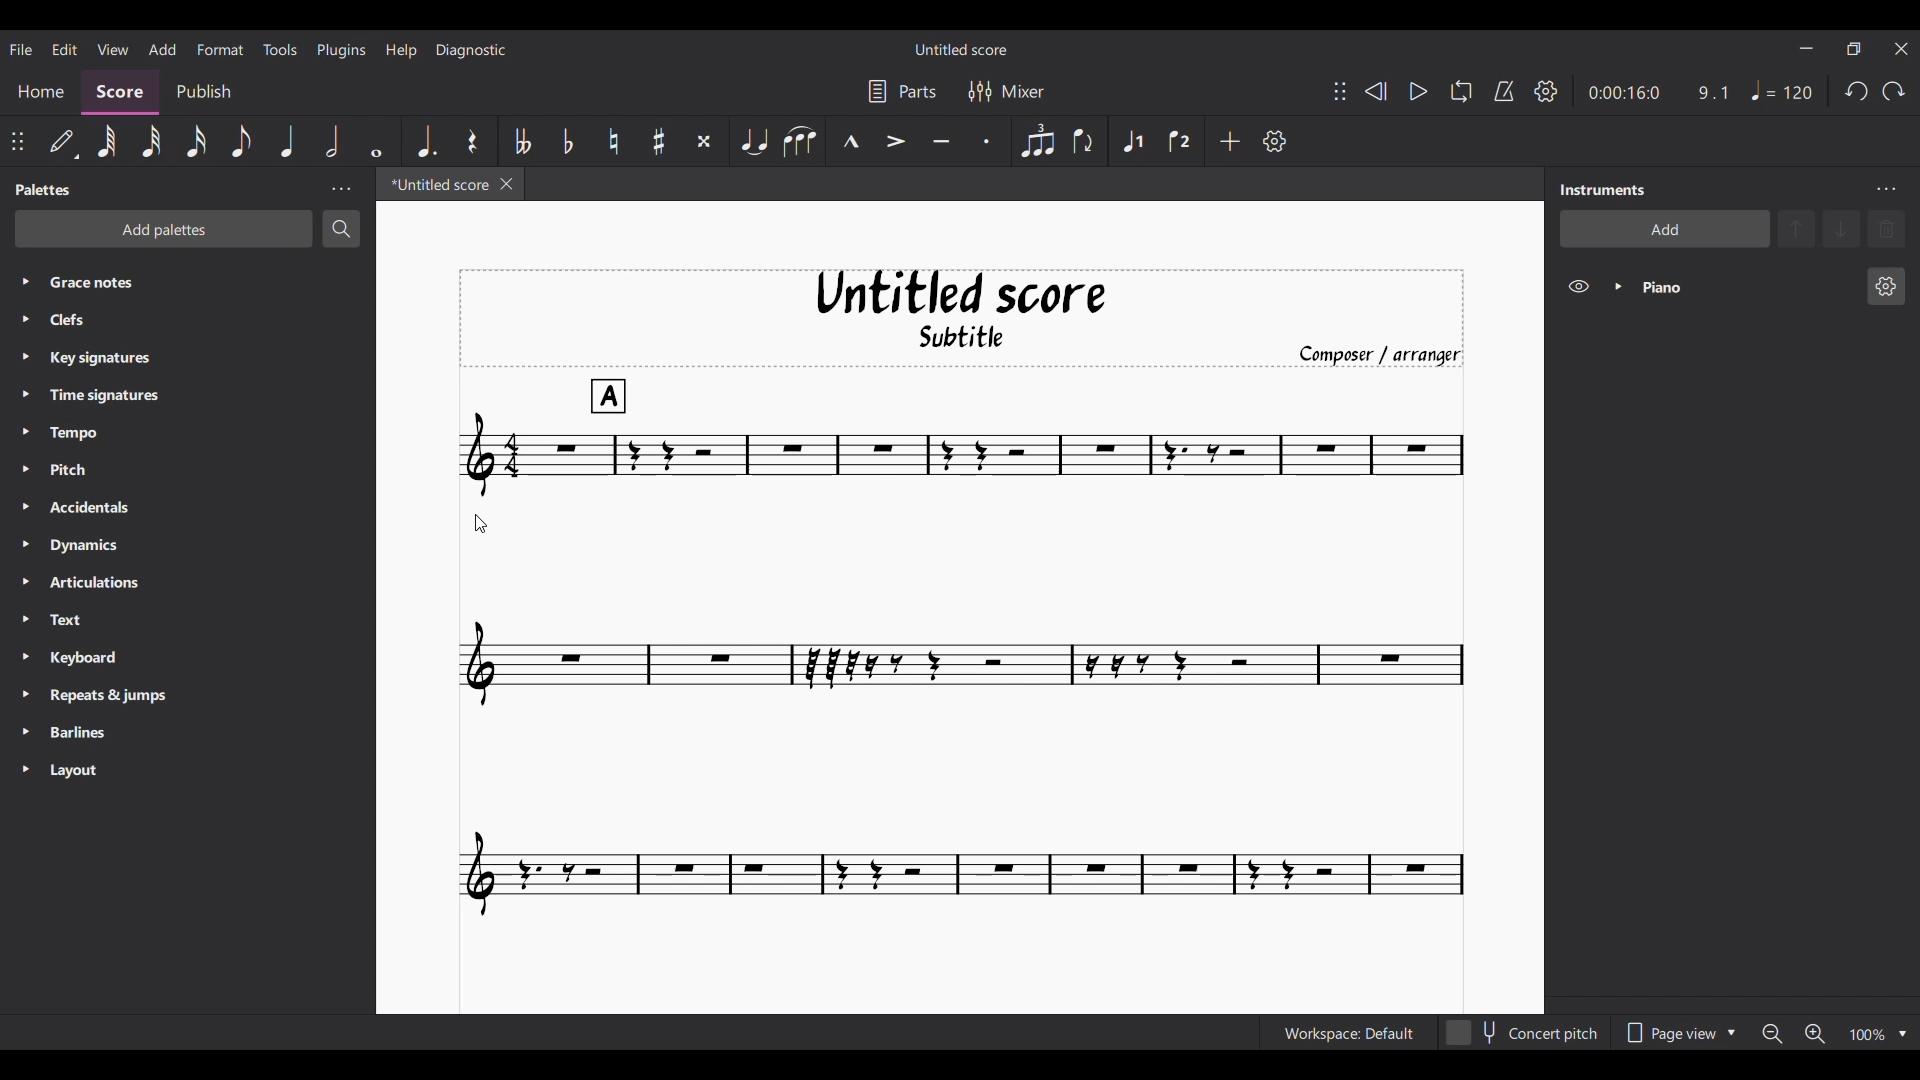 This screenshot has width=1920, height=1080. Describe the element at coordinates (123, 394) in the screenshot. I see `Time signatures` at that location.